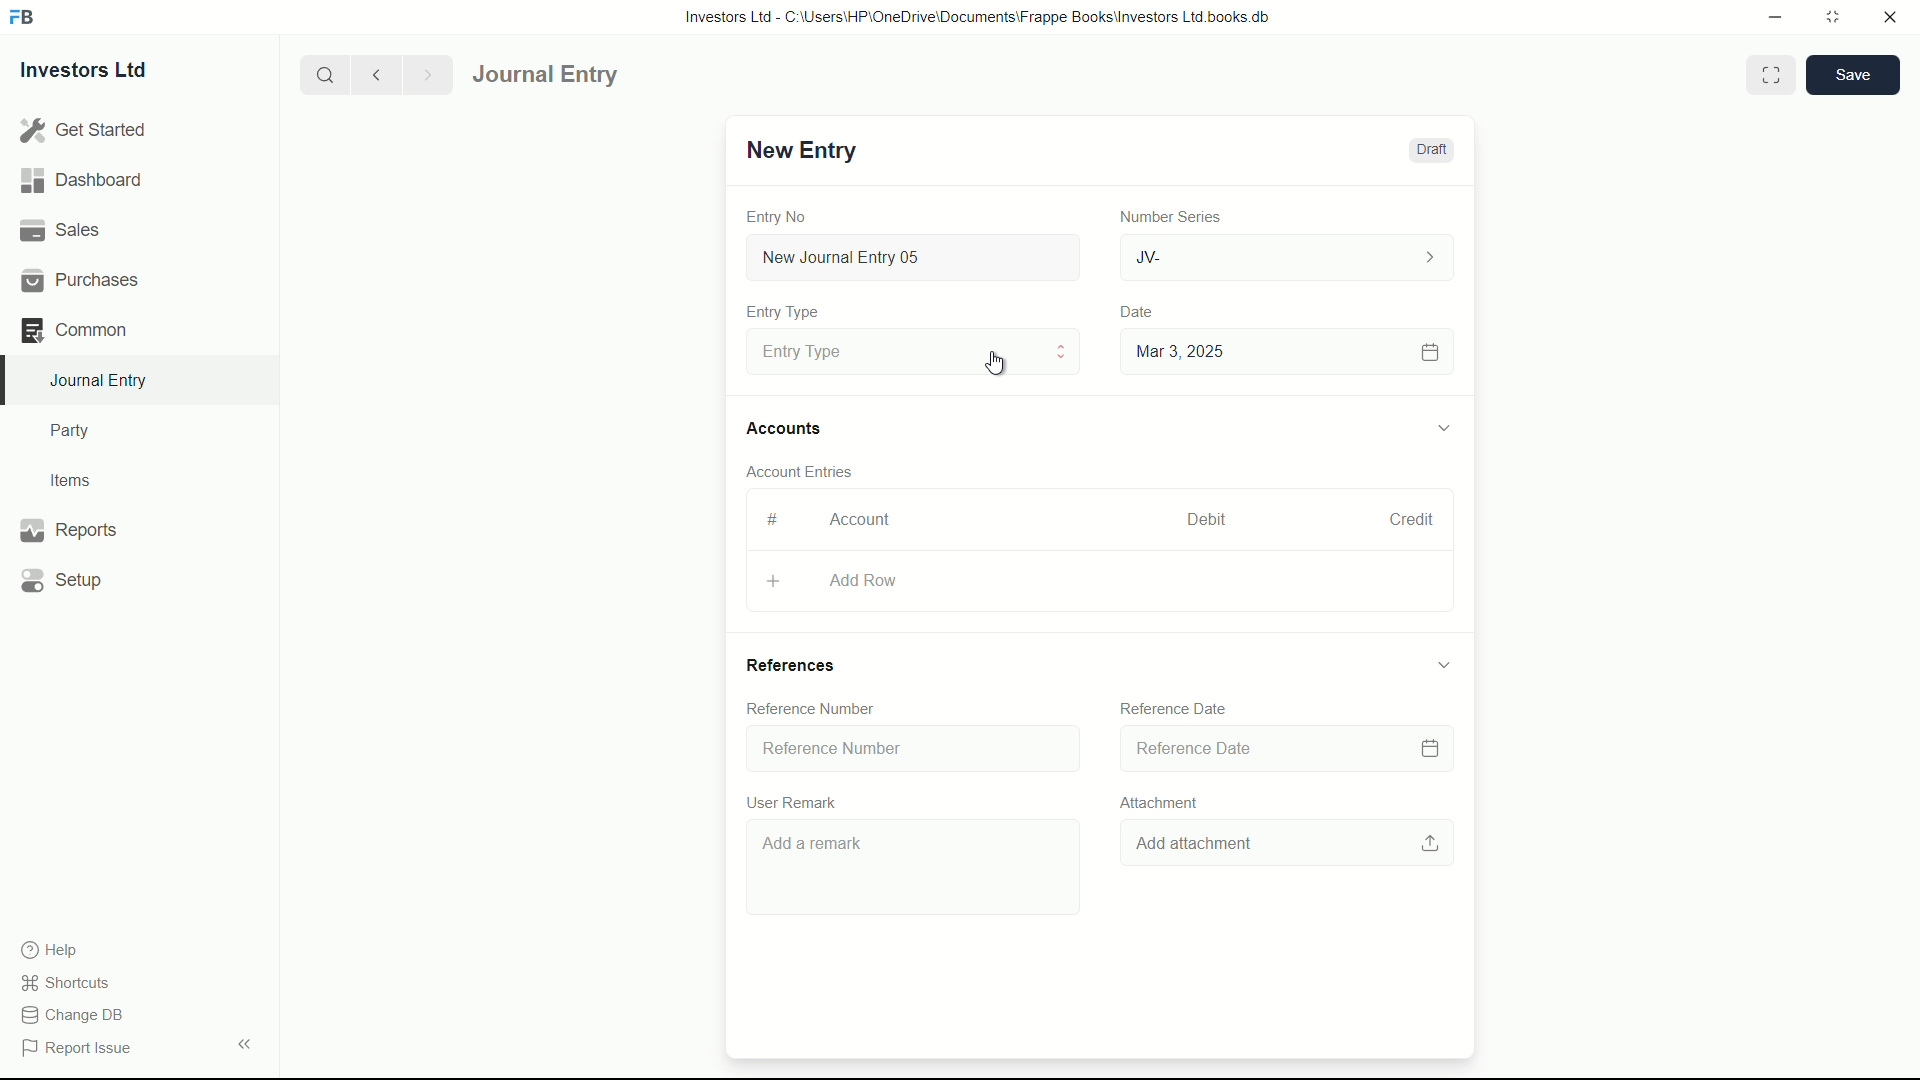  Describe the element at coordinates (22, 18) in the screenshot. I see `FrappeBooks logo` at that location.